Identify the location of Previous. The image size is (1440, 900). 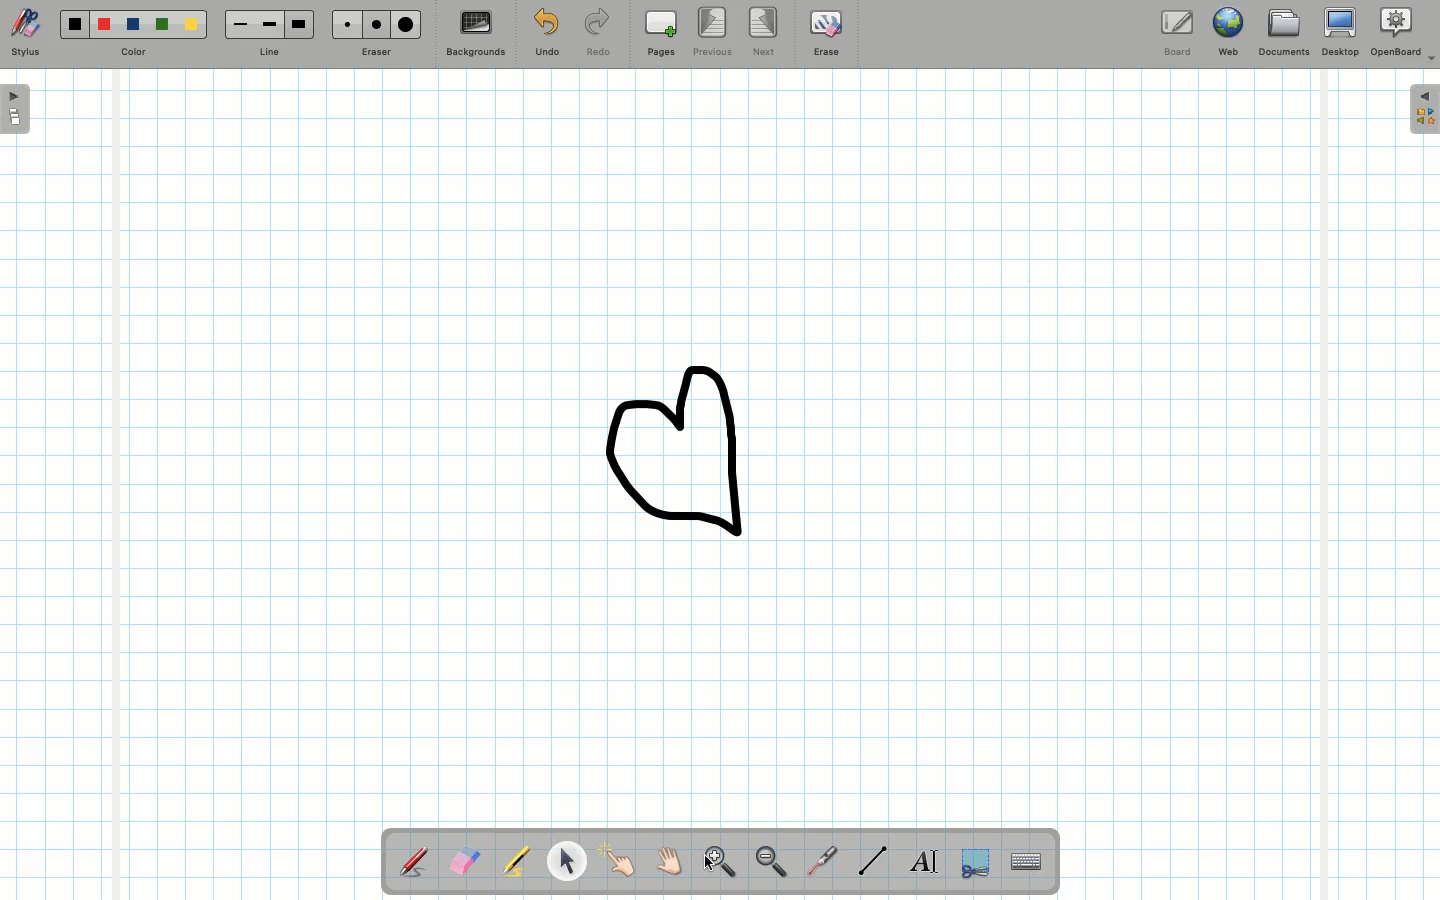
(710, 32).